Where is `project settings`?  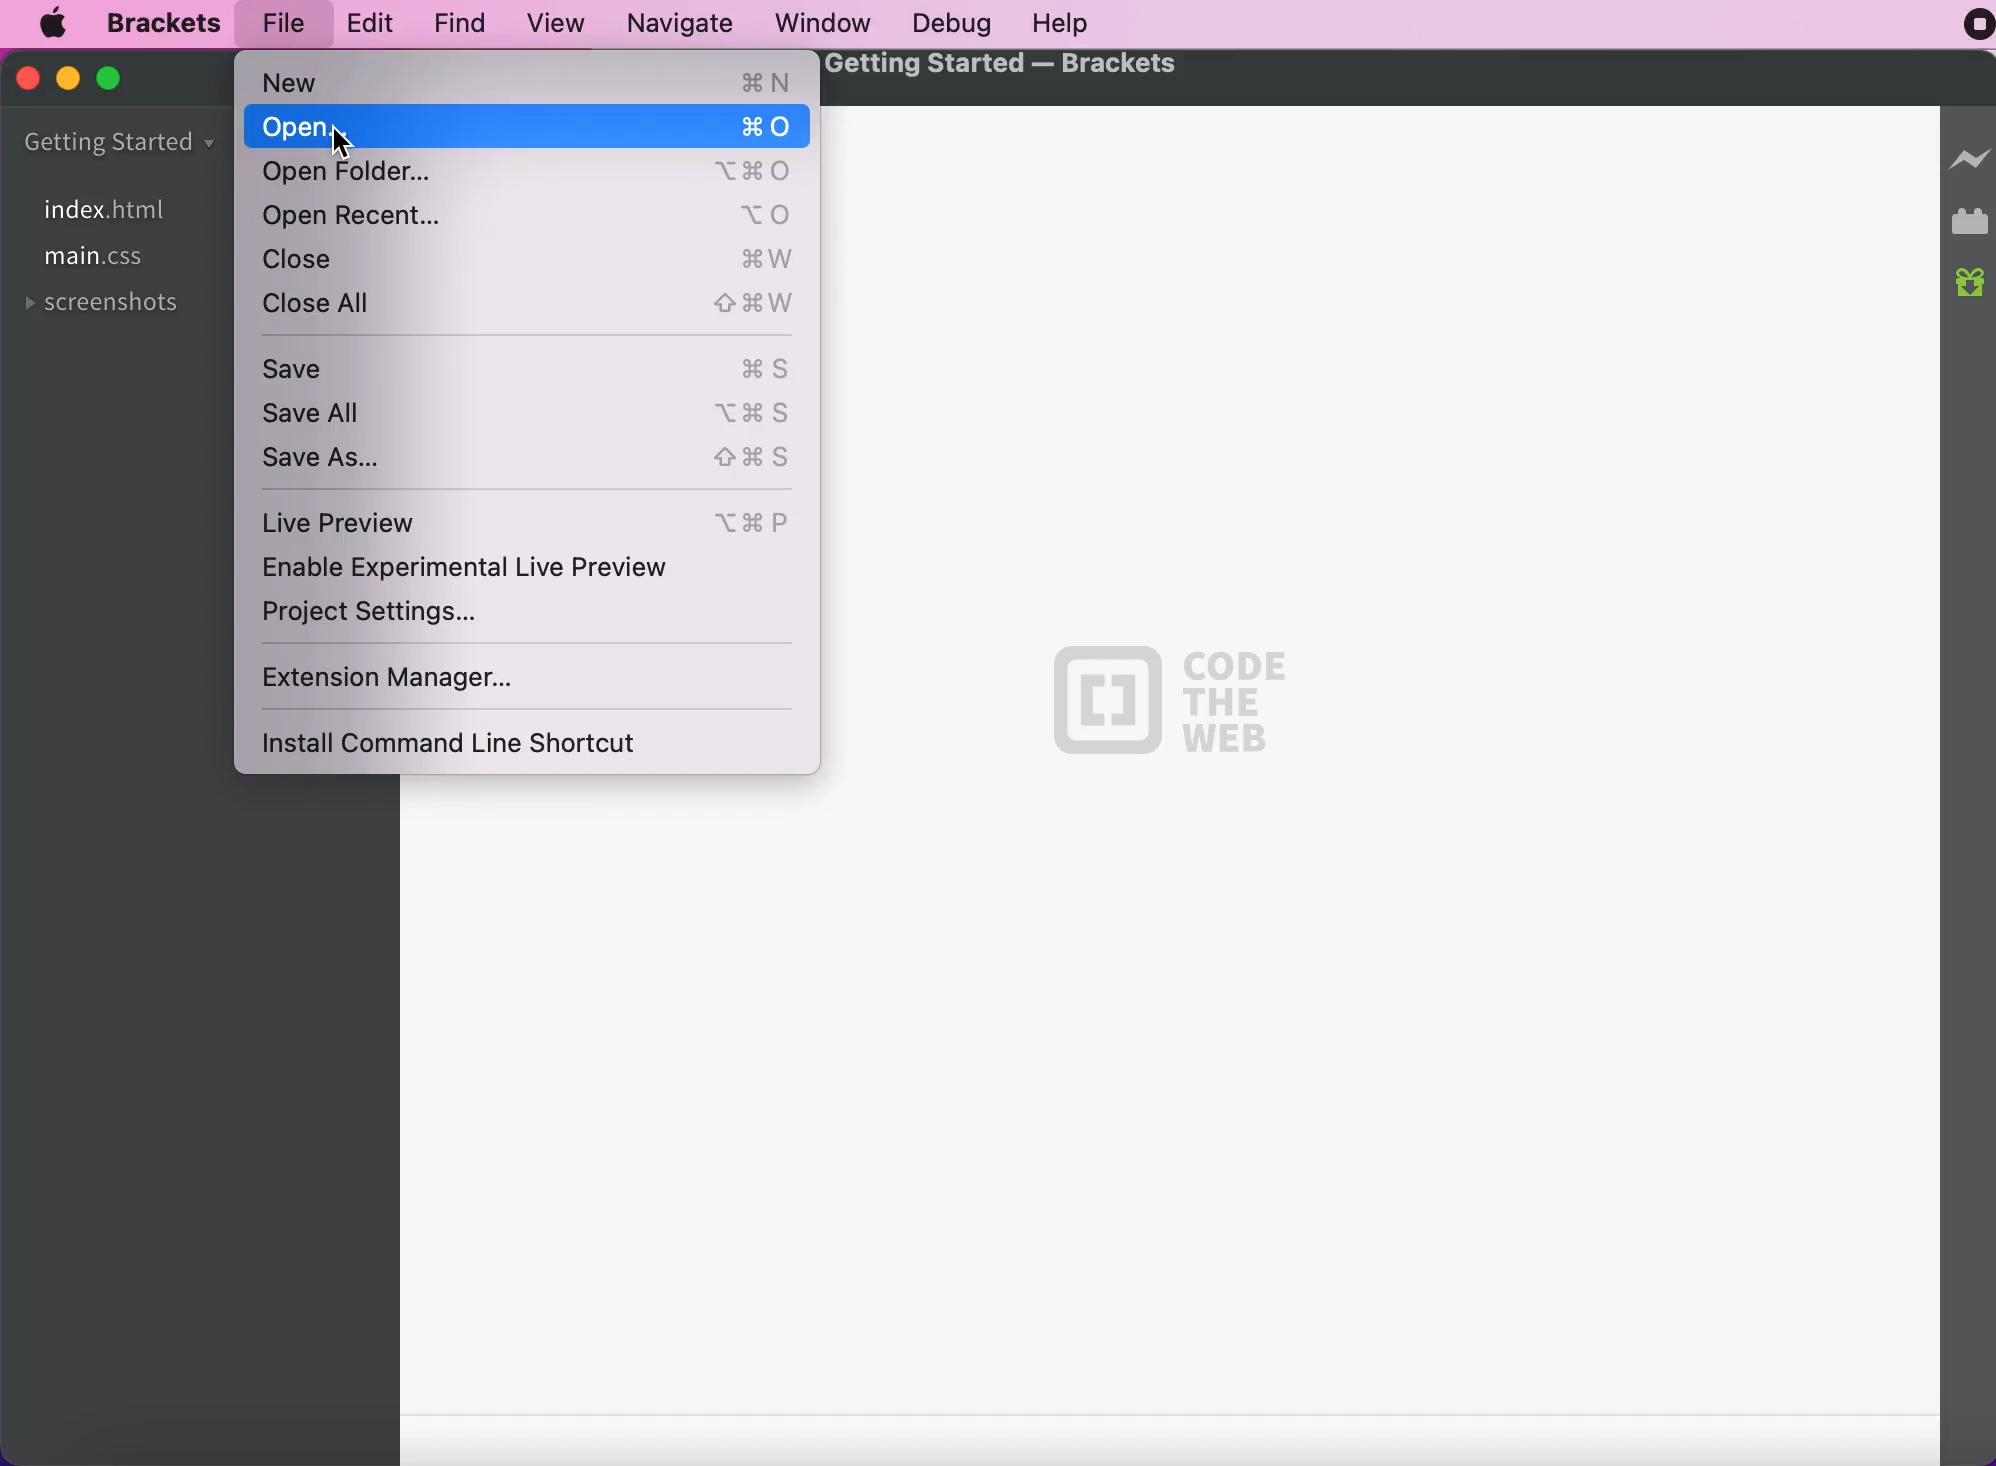 project settings is located at coordinates (385, 617).